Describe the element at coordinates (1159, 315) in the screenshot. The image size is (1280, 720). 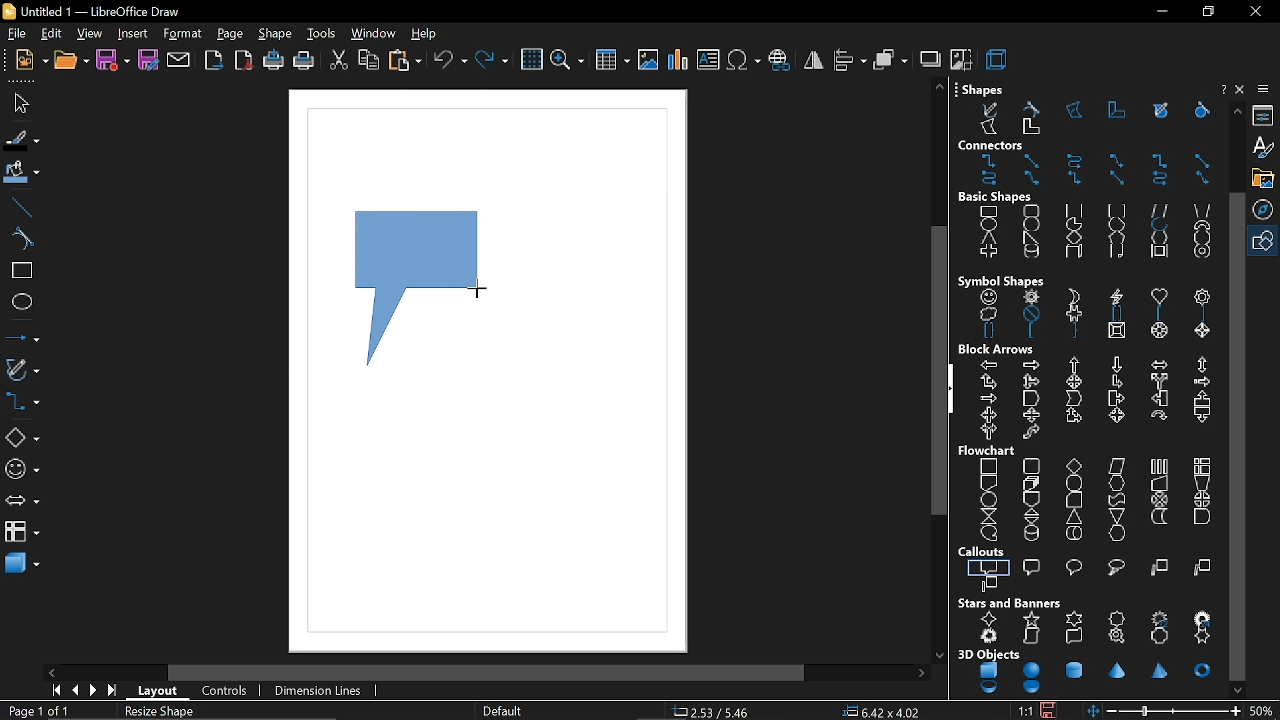
I see `left bracket` at that location.